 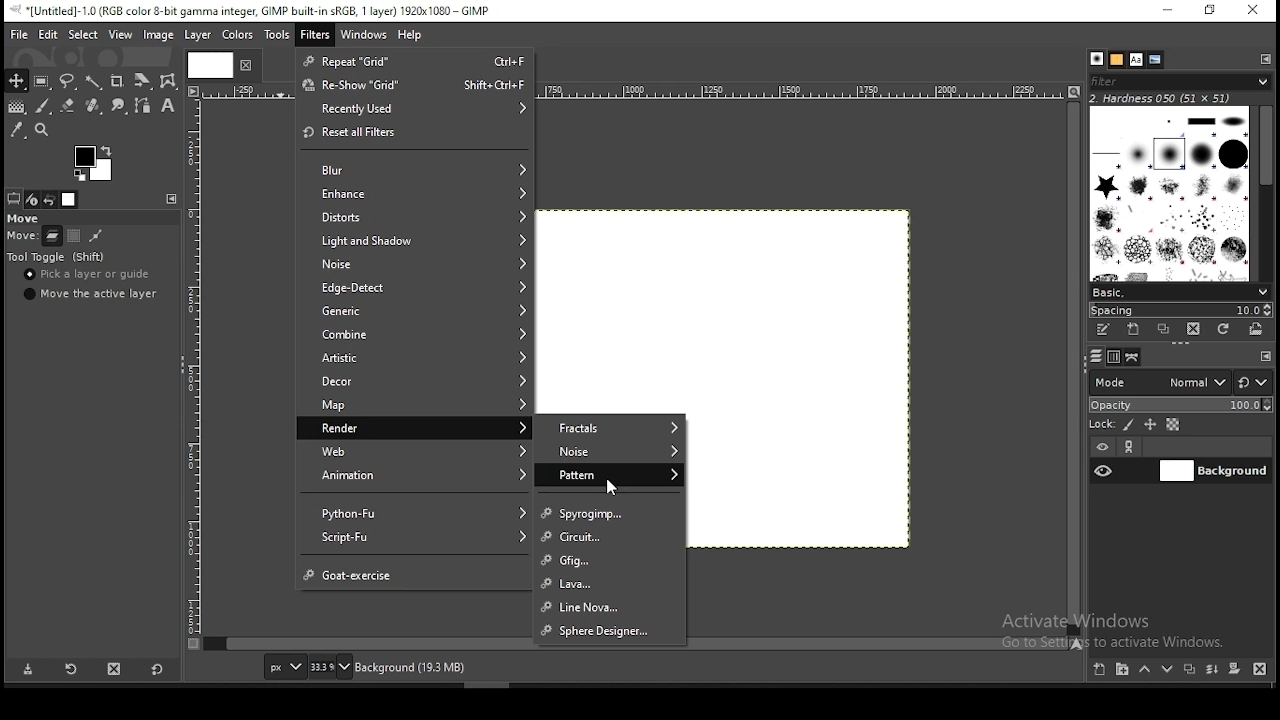 What do you see at coordinates (1136, 358) in the screenshot?
I see `paths` at bounding box center [1136, 358].